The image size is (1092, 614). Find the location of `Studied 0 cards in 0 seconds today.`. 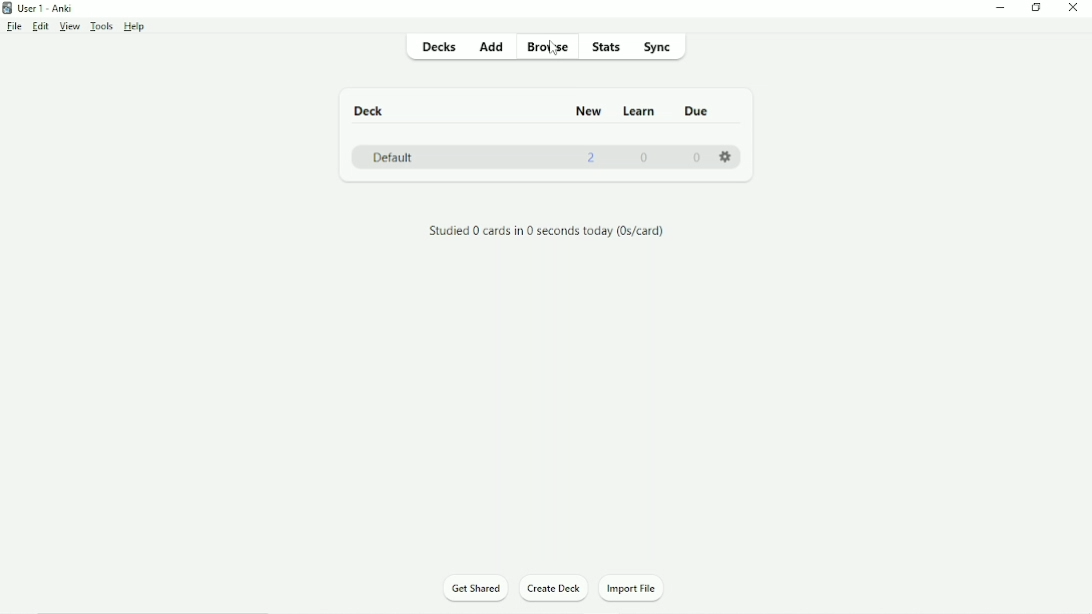

Studied 0 cards in 0 seconds today. is located at coordinates (544, 232).